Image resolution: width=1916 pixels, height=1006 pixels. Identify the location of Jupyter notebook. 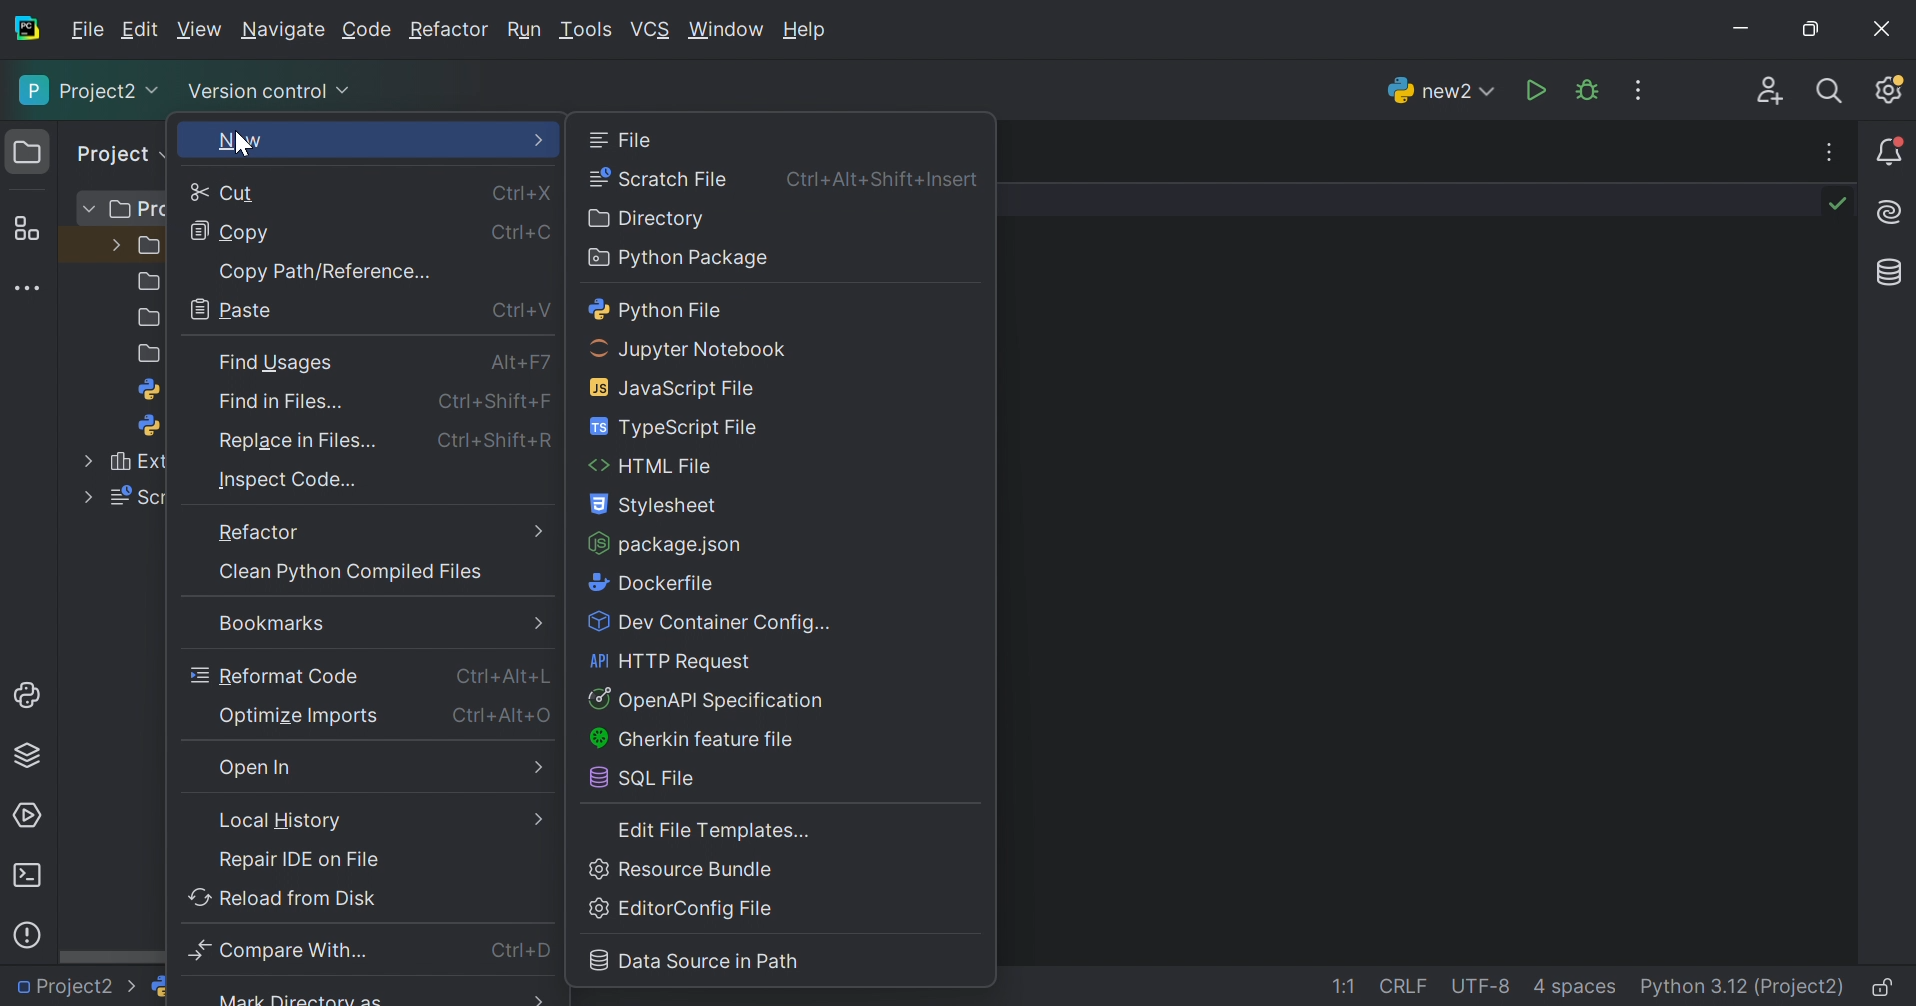
(692, 349).